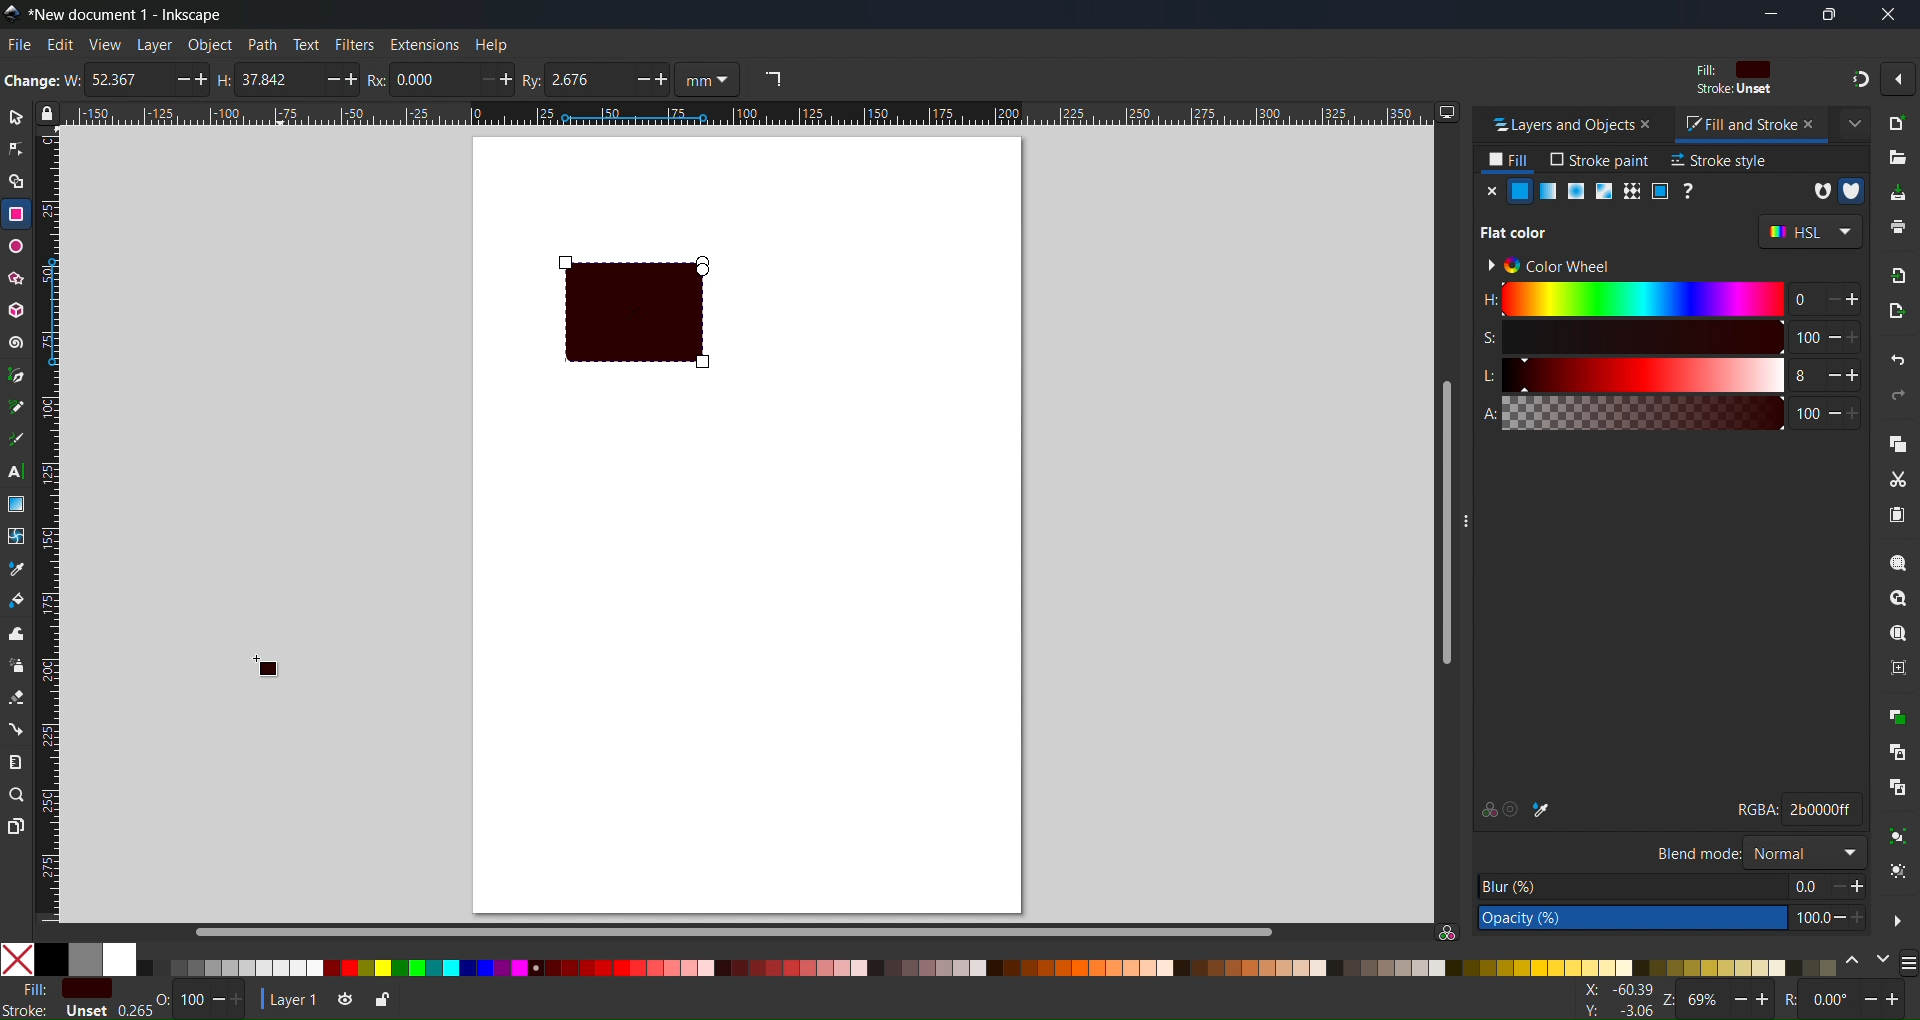 This screenshot has width=1920, height=1020. What do you see at coordinates (17, 278) in the screenshot?
I see `star/ Polygon tool` at bounding box center [17, 278].